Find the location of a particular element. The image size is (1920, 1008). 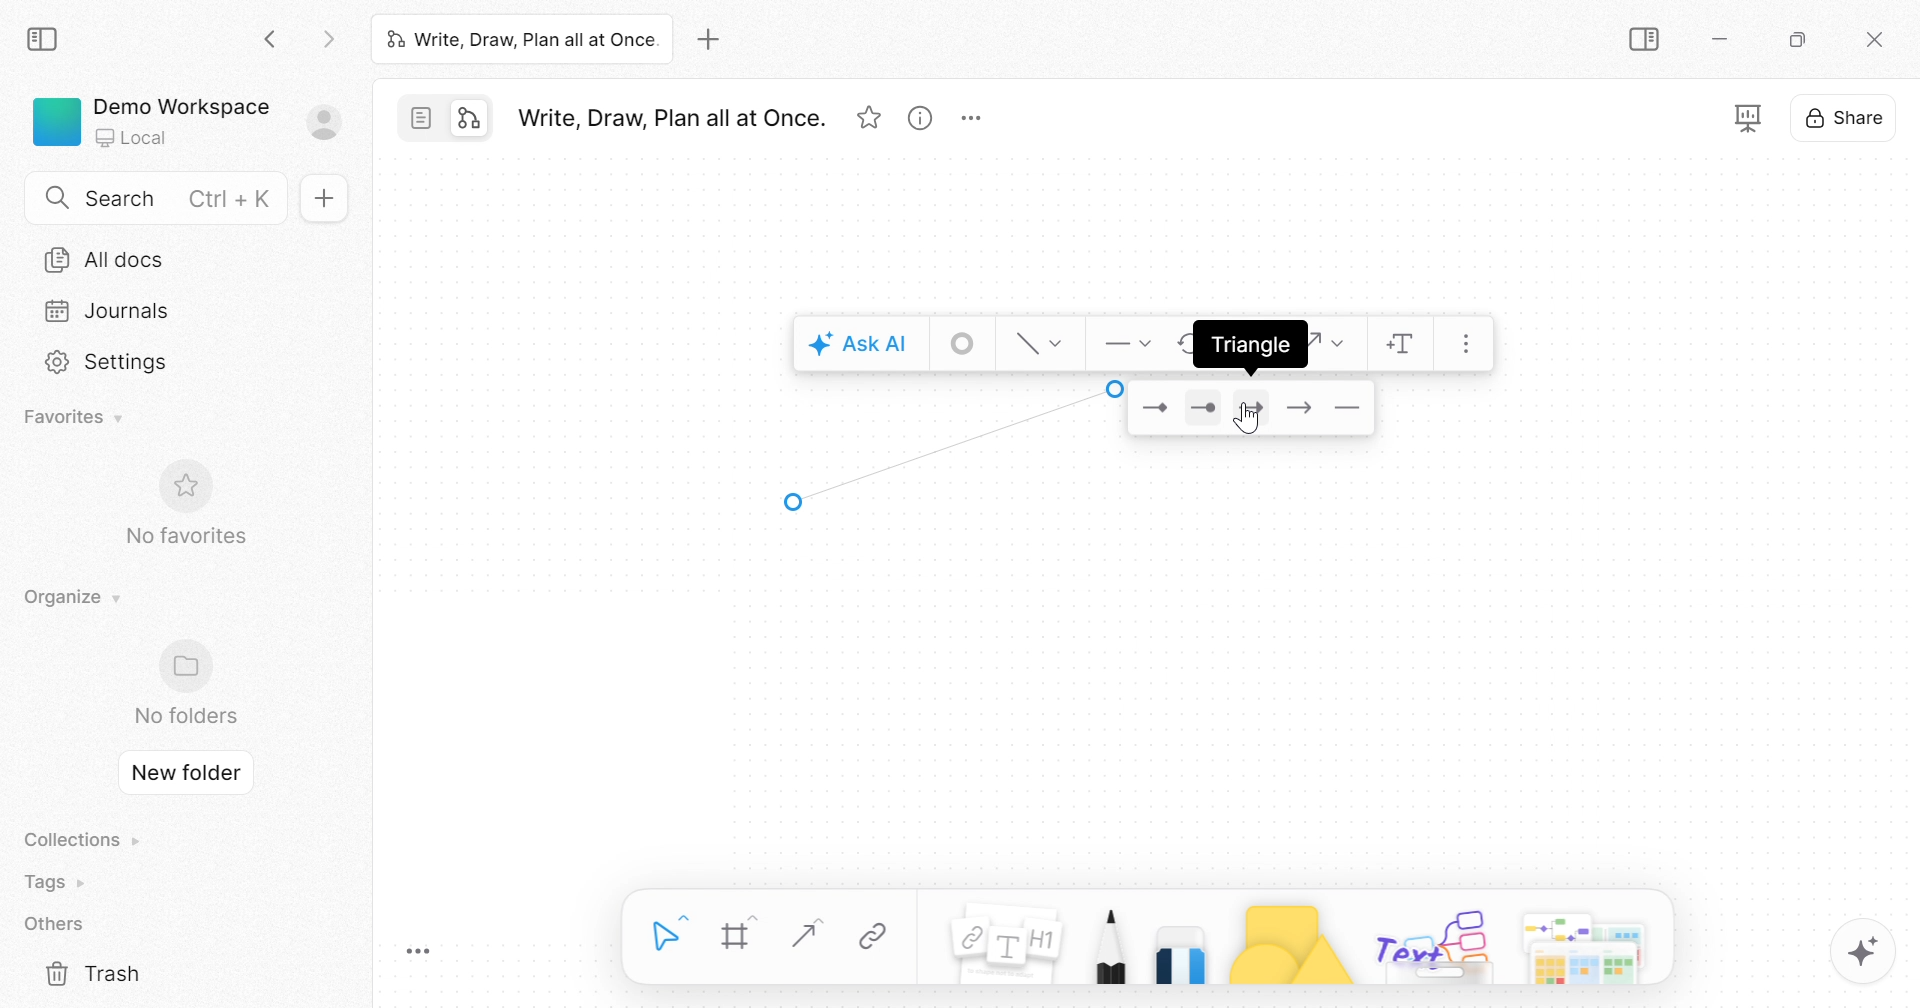

More options is located at coordinates (1587, 943).